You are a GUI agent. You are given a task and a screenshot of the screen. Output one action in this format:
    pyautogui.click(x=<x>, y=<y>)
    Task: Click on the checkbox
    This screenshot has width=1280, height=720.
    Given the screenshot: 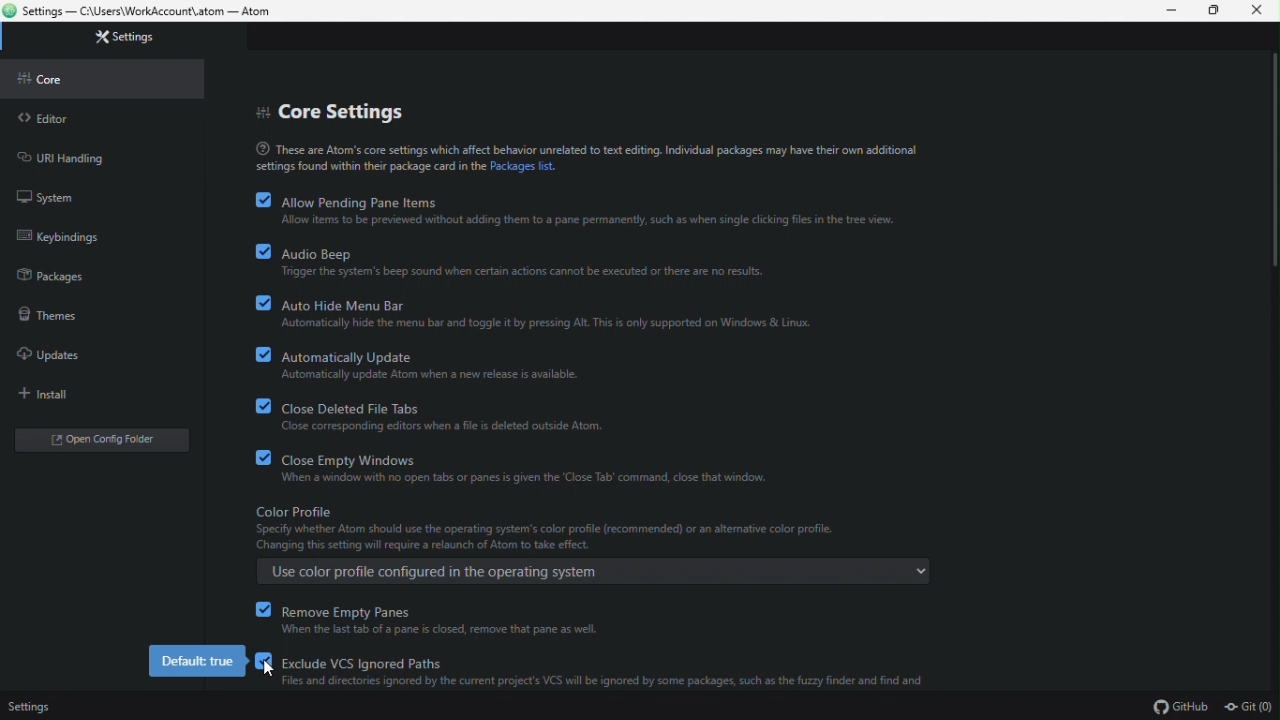 What is the action you would take?
    pyautogui.click(x=254, y=351)
    